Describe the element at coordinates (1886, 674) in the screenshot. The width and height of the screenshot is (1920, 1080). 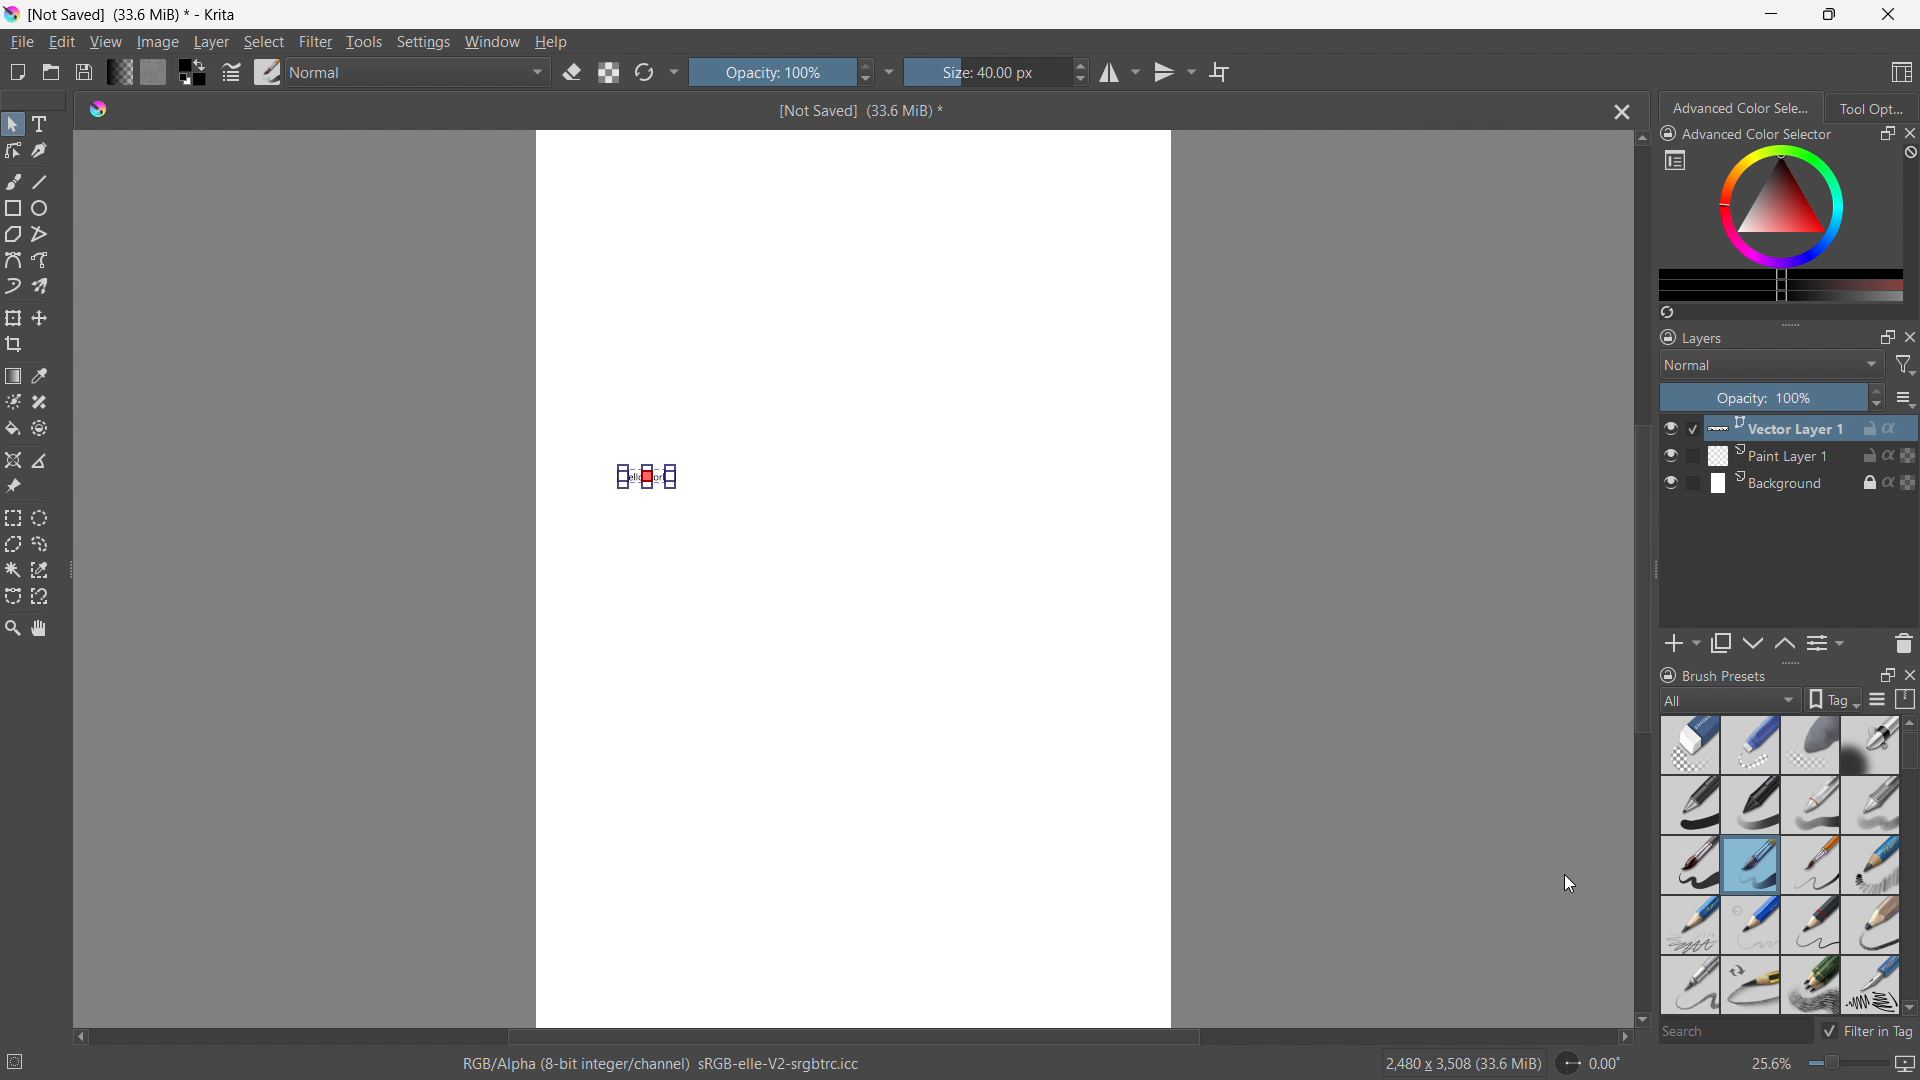
I see `maximize` at that location.